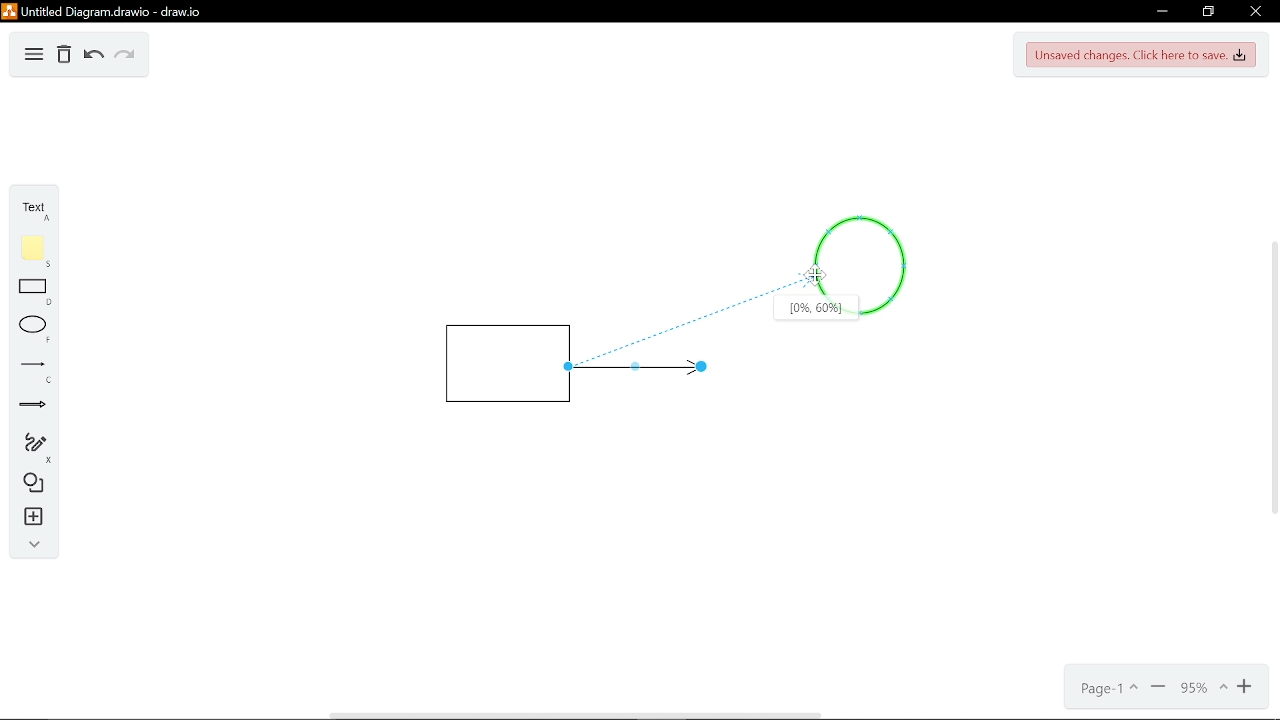 The height and width of the screenshot is (720, 1280). What do you see at coordinates (818, 275) in the screenshot?
I see `Cursor` at bounding box center [818, 275].